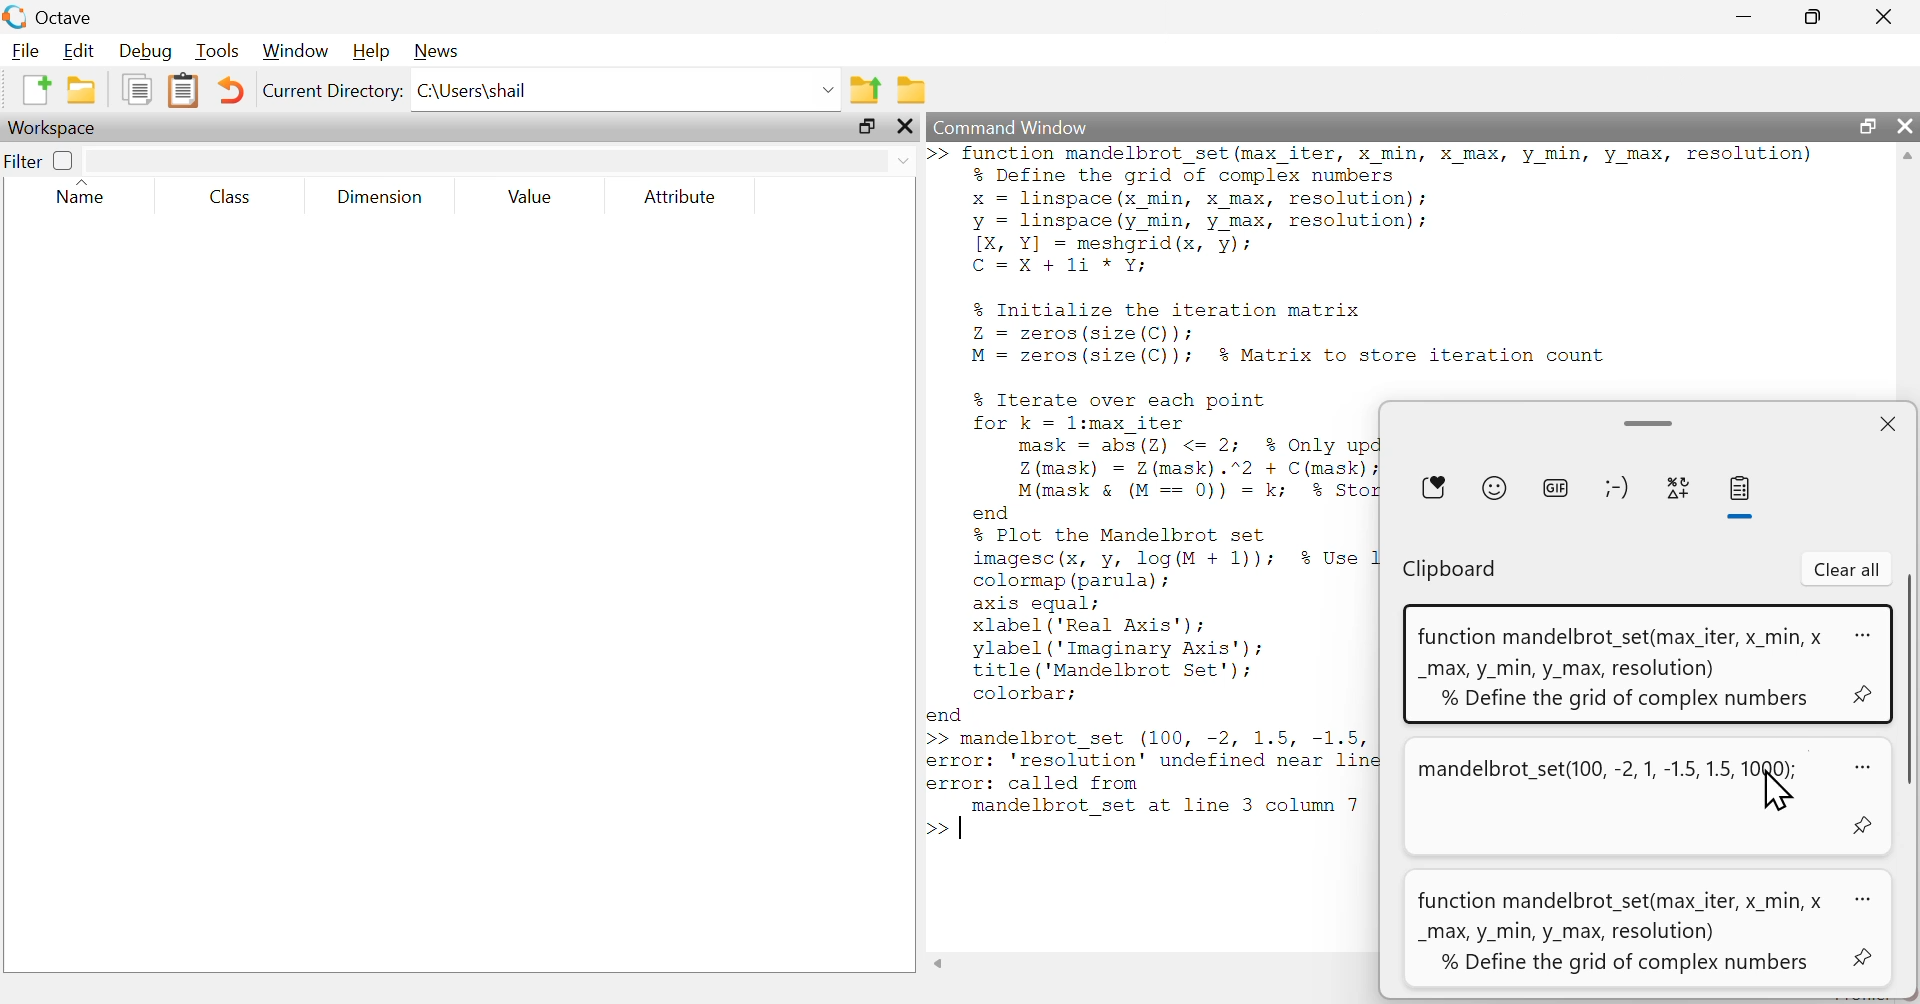 The height and width of the screenshot is (1004, 1920). I want to click on minimize, so click(1742, 14).